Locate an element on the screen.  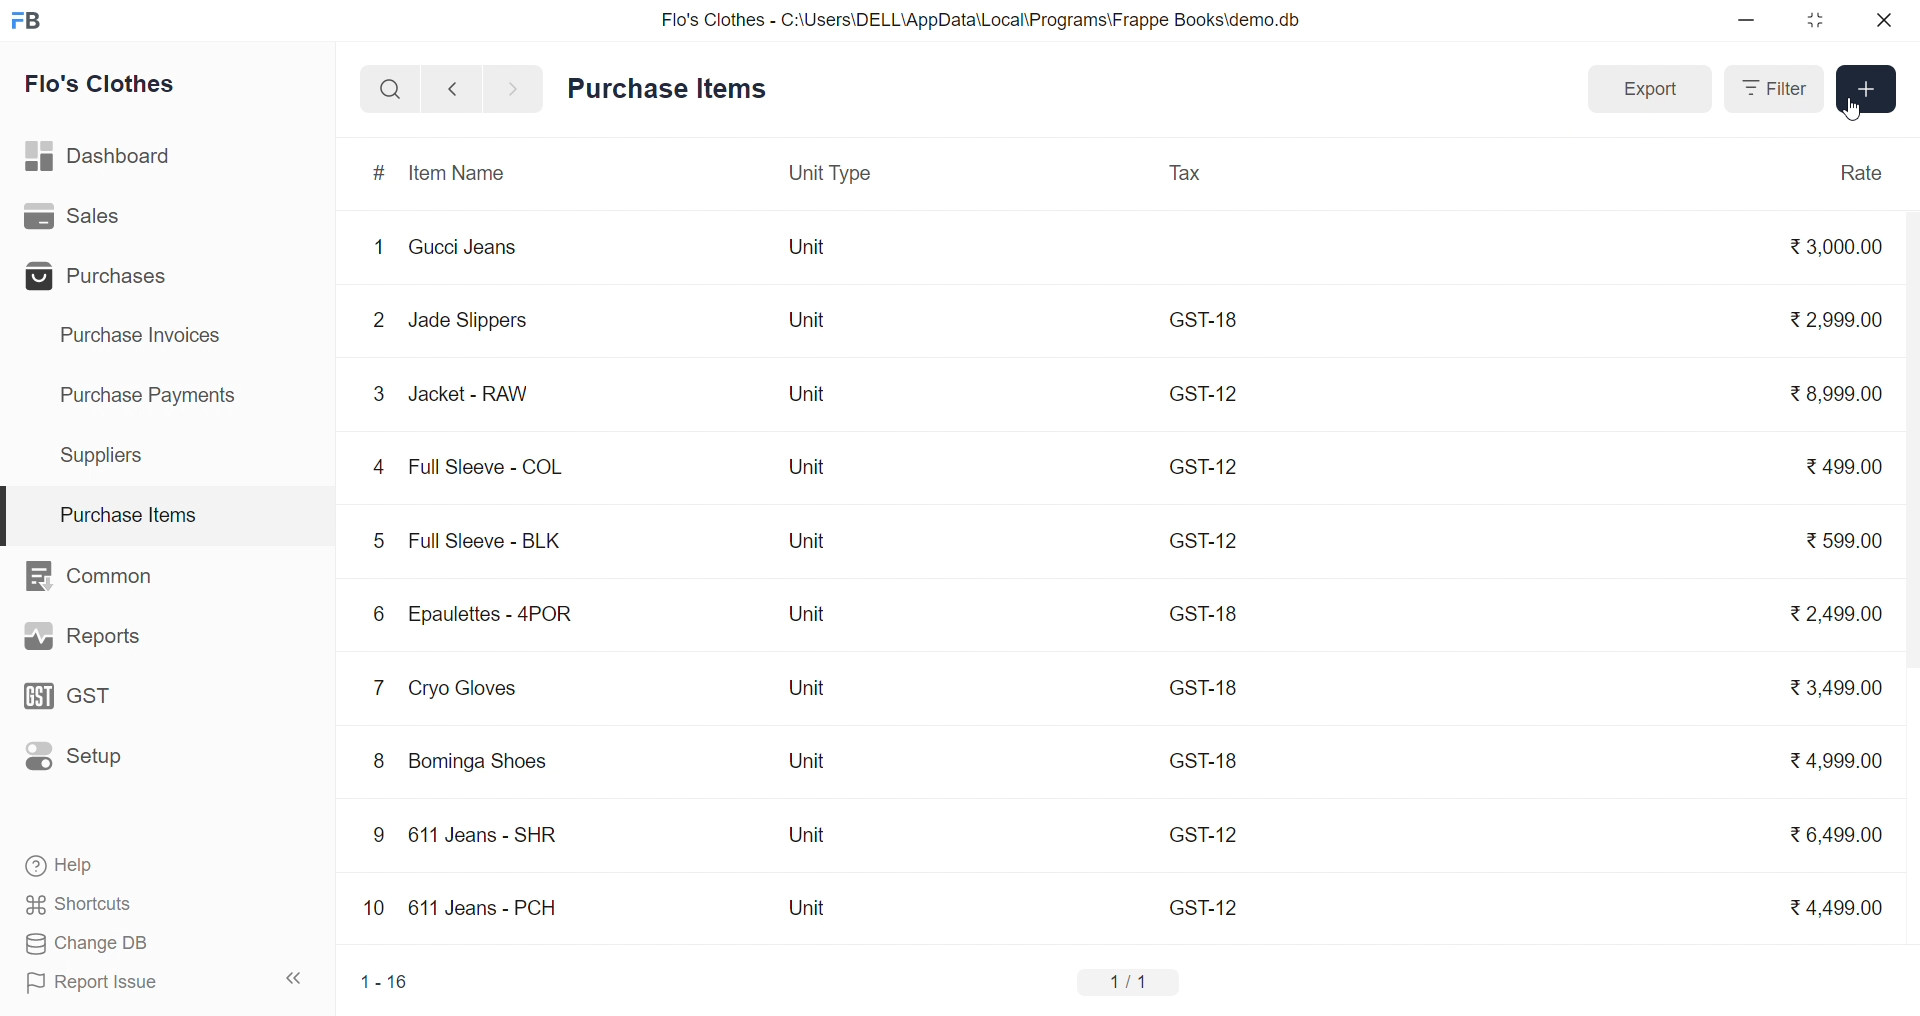
Cryo Gloves is located at coordinates (470, 687).